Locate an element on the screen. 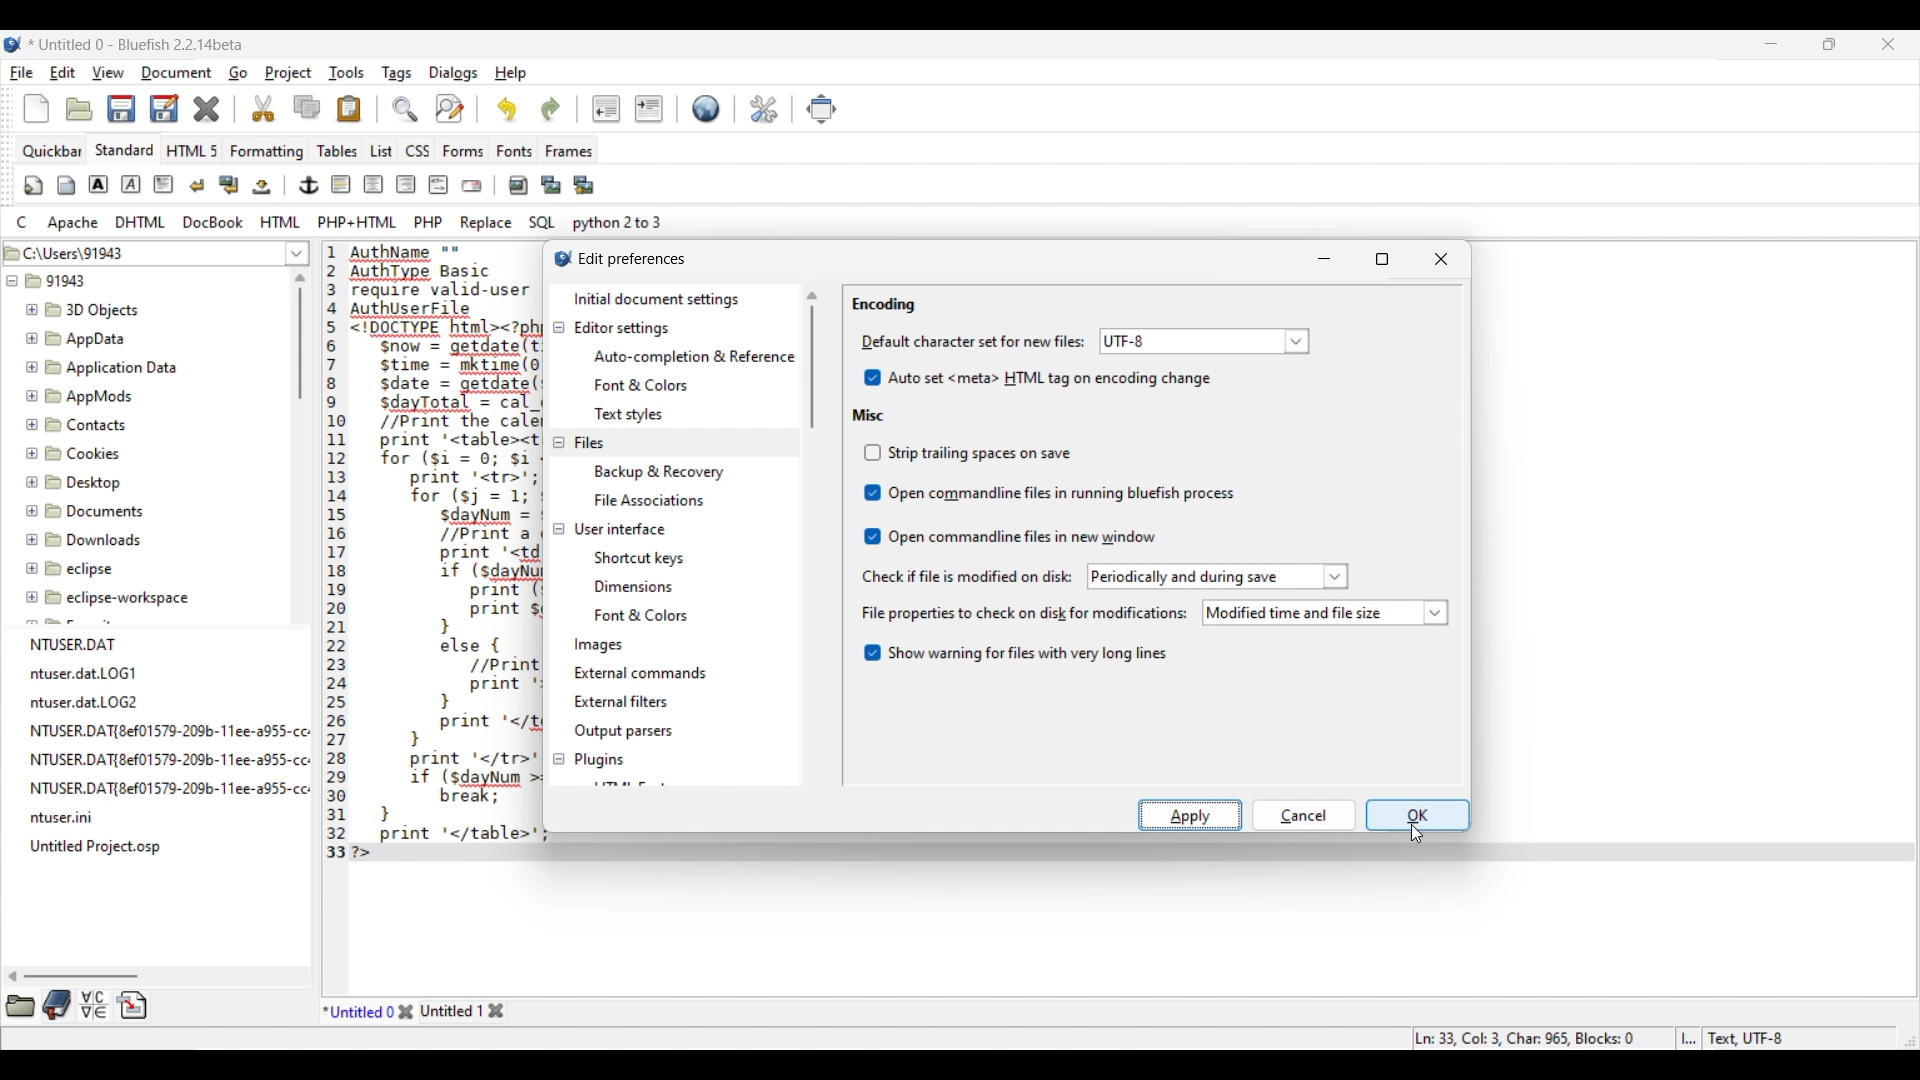 The width and height of the screenshot is (1920, 1080). OK is located at coordinates (1305, 816).